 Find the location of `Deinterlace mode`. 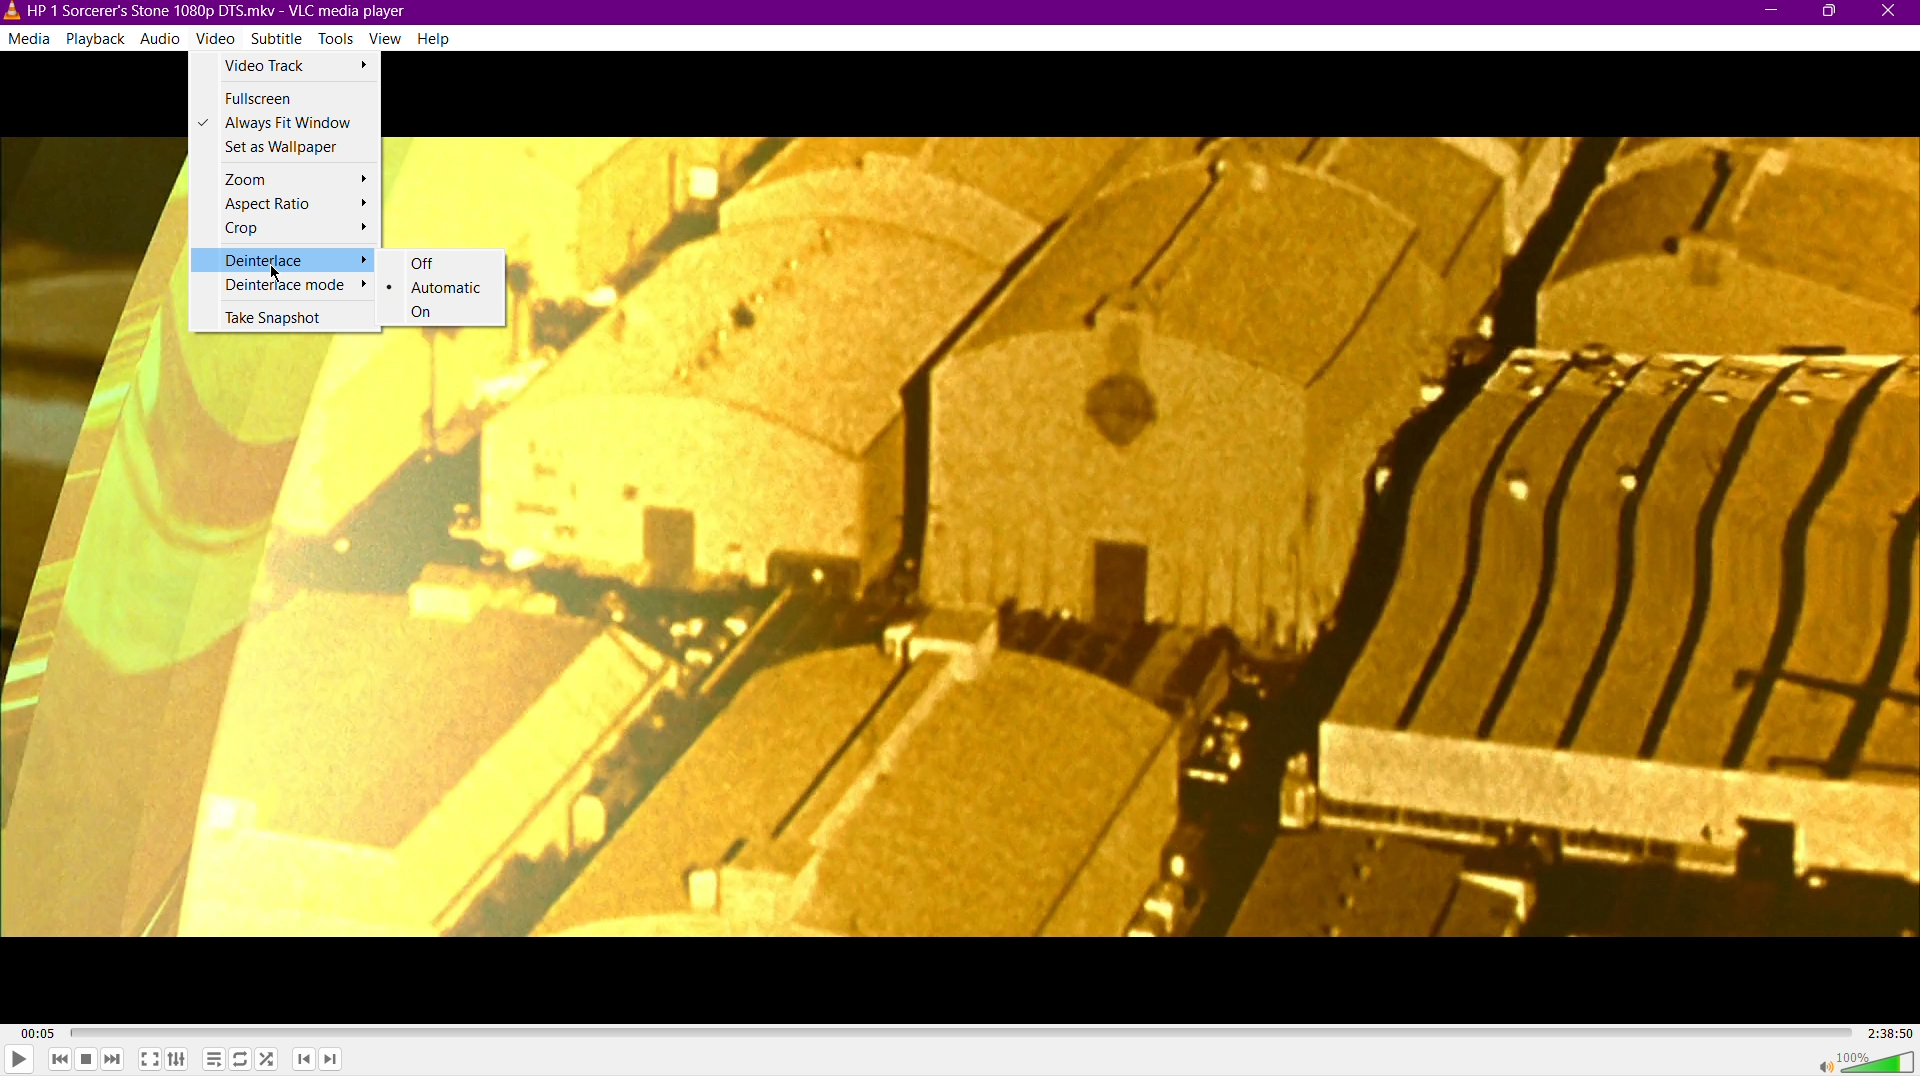

Deinterlace mode is located at coordinates (283, 289).